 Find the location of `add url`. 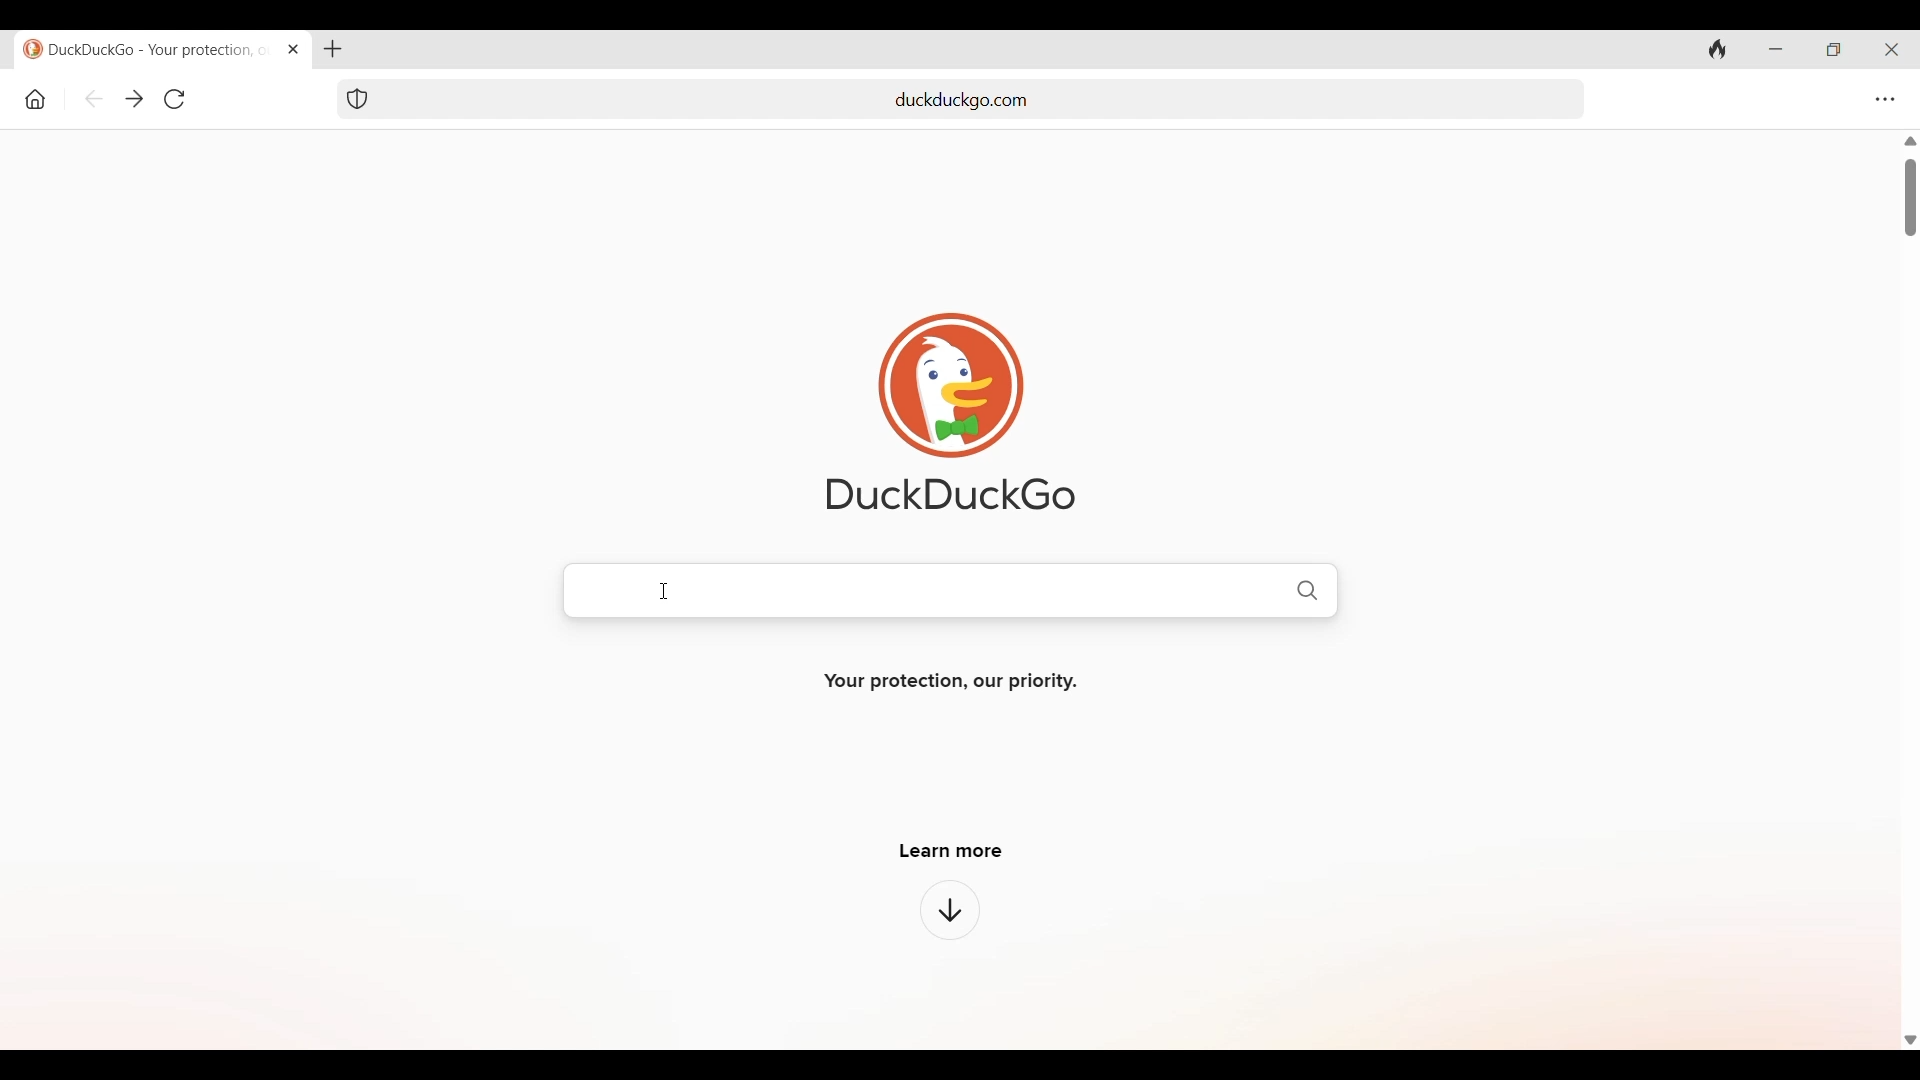

add url is located at coordinates (980, 100).